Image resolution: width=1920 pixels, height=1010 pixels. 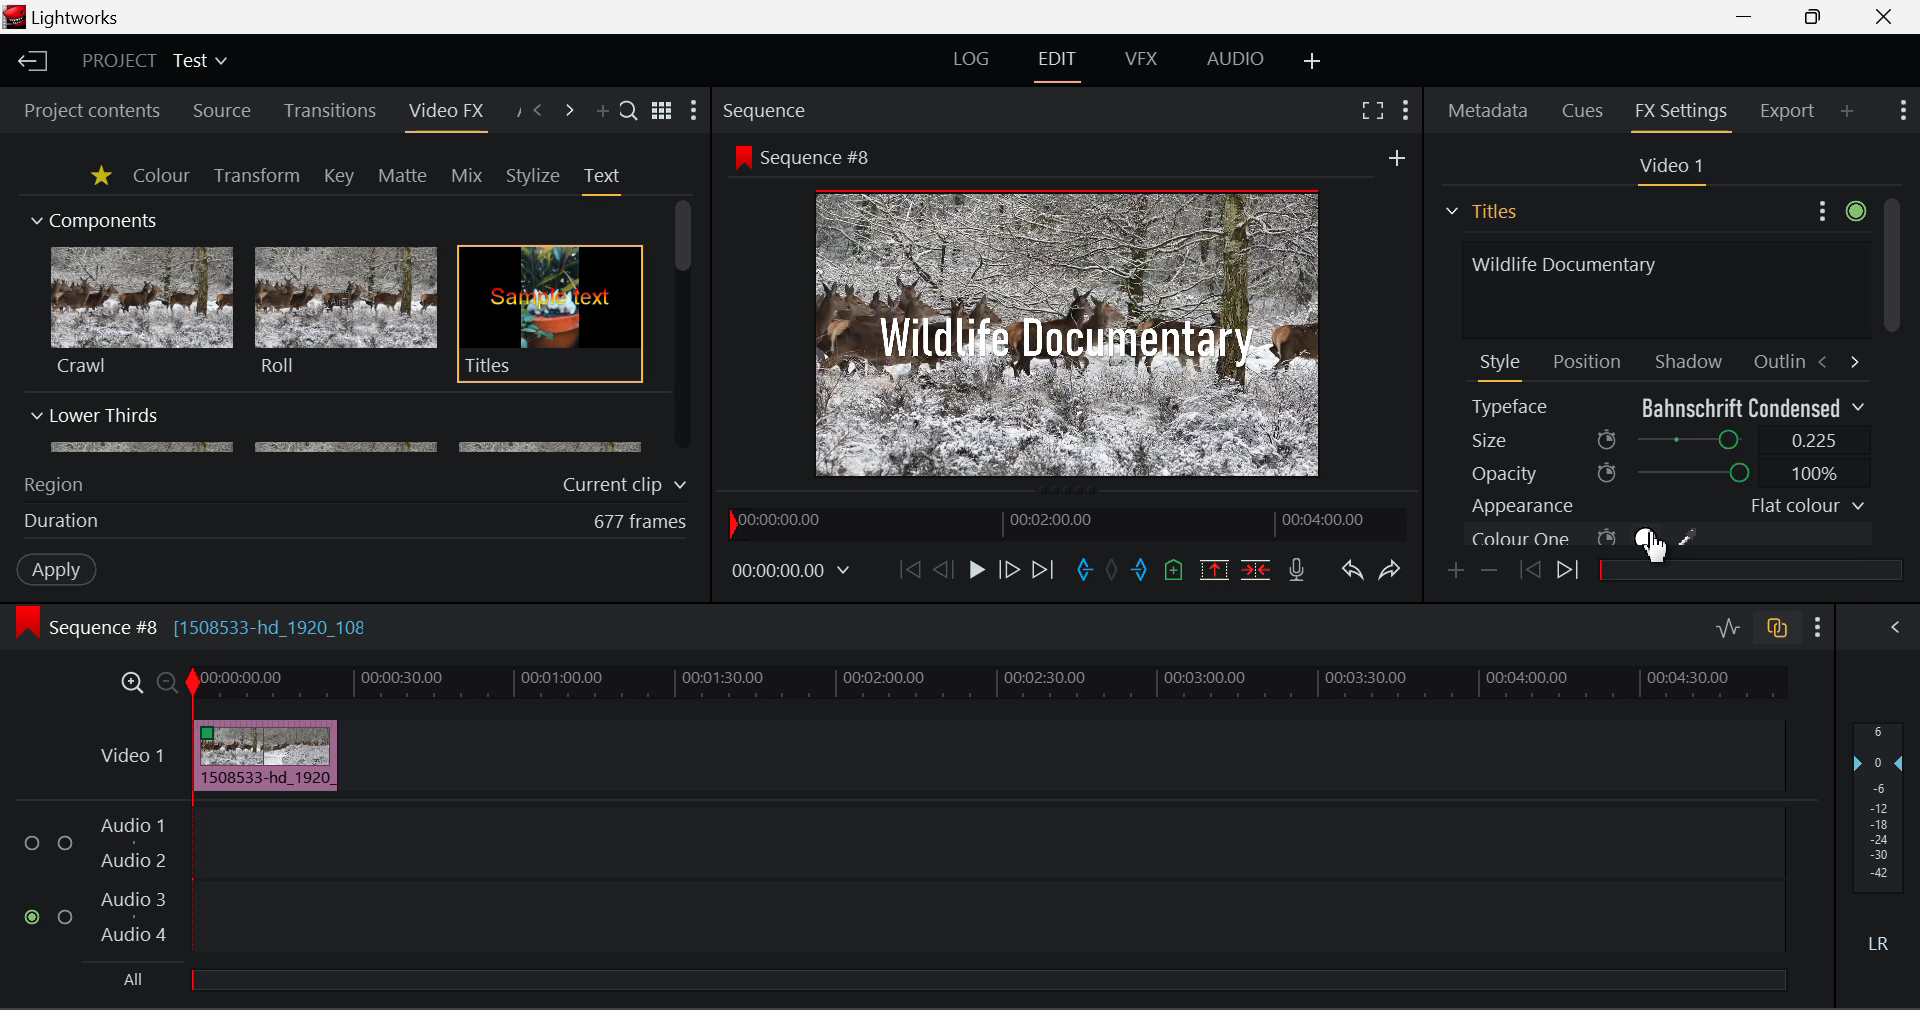 I want to click on Stylize, so click(x=534, y=176).